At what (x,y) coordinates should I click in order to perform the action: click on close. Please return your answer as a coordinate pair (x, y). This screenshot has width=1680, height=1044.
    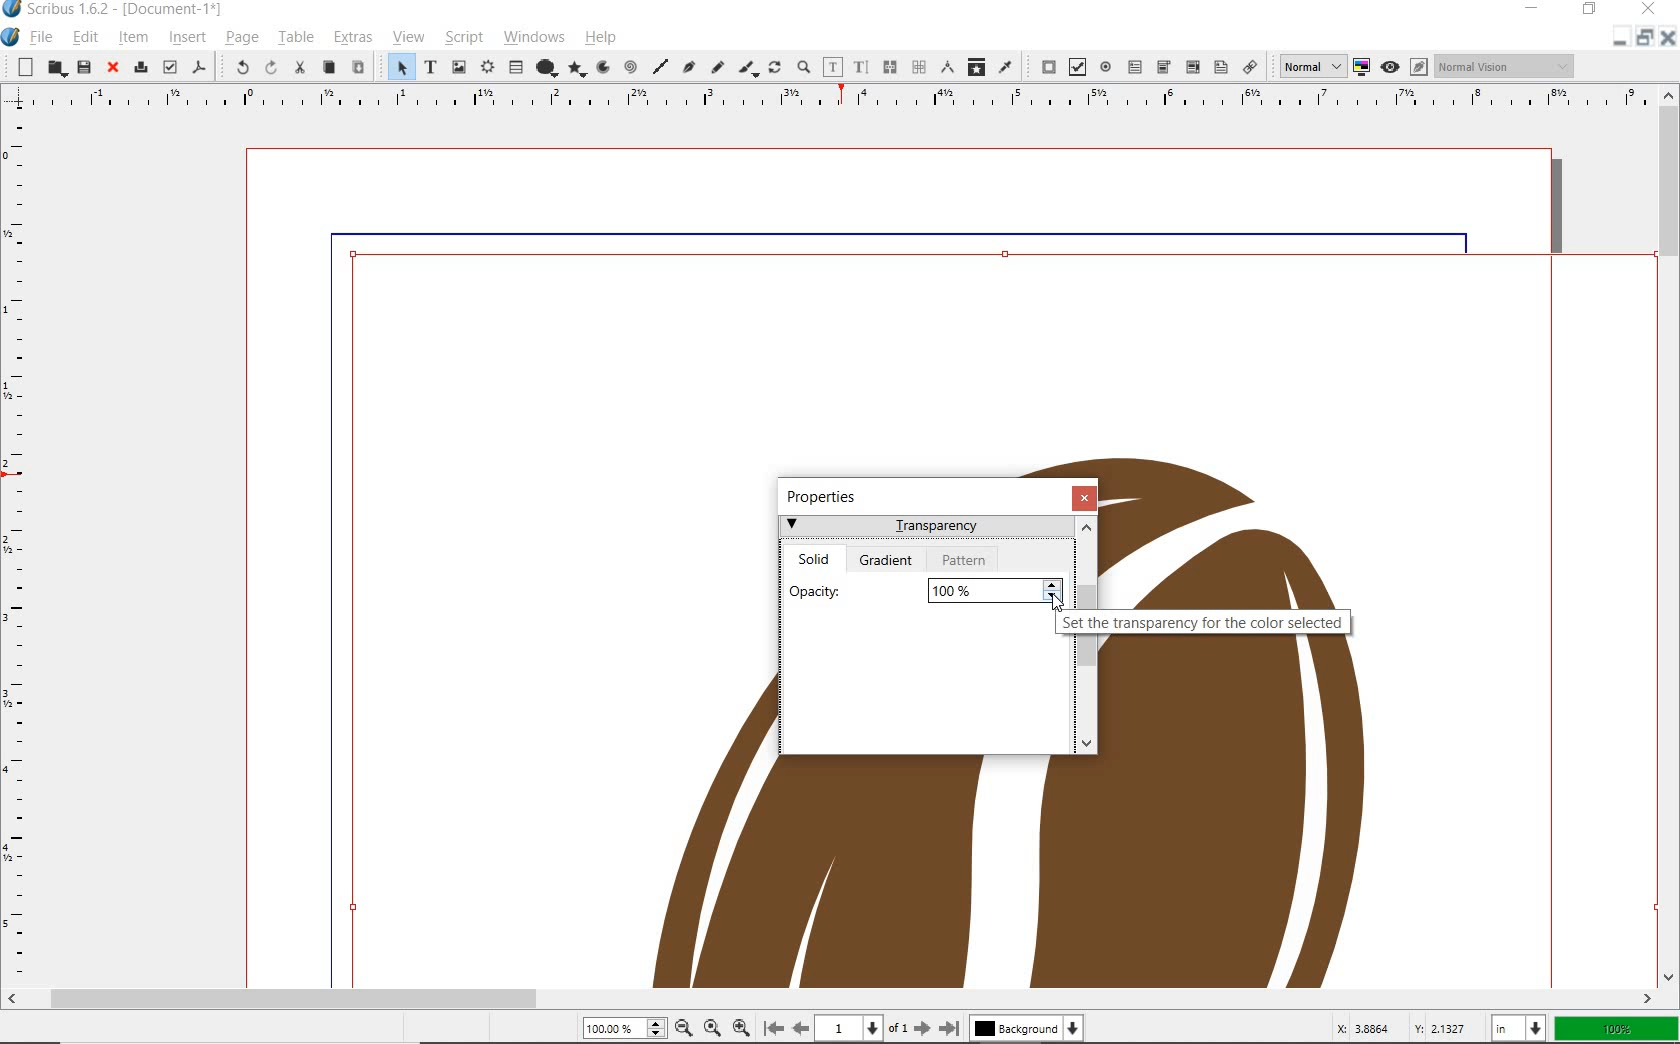
    Looking at the image, I should click on (1087, 498).